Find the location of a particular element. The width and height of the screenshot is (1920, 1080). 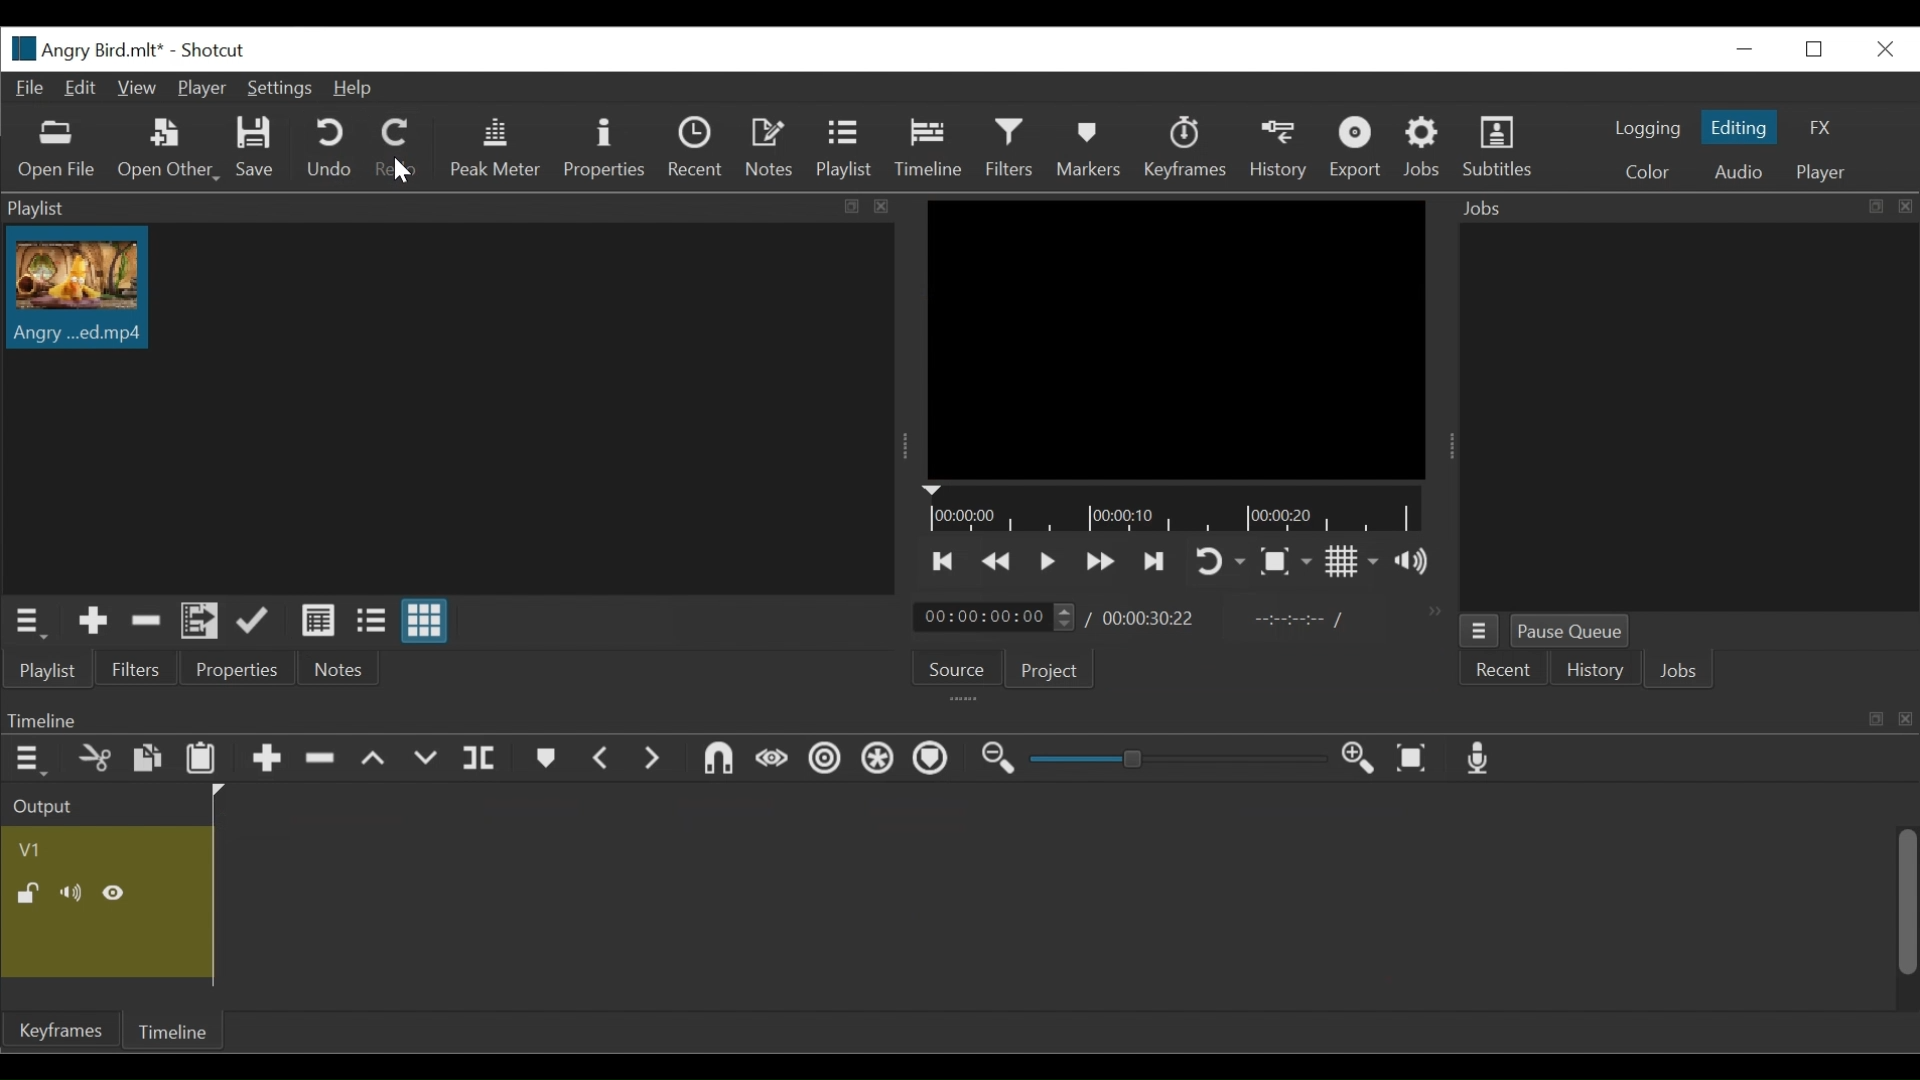

Filters is located at coordinates (133, 669).